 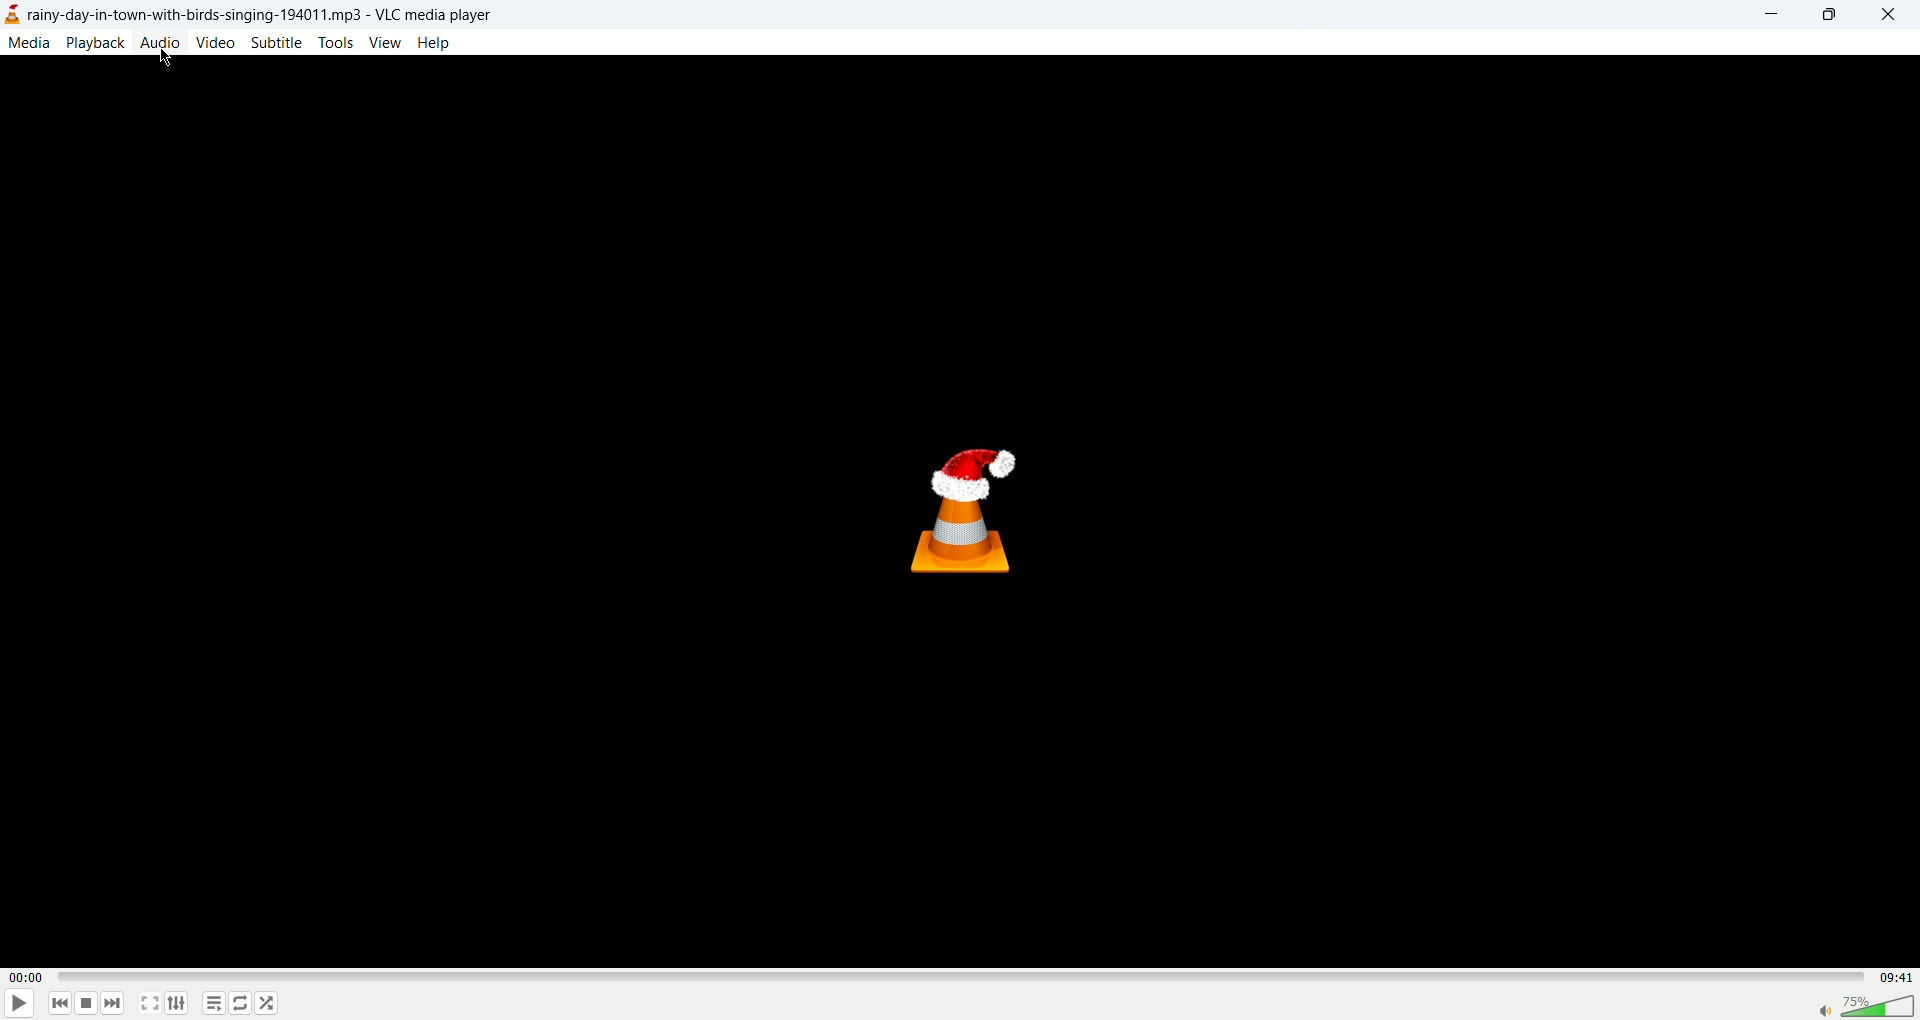 I want to click on next, so click(x=117, y=1006).